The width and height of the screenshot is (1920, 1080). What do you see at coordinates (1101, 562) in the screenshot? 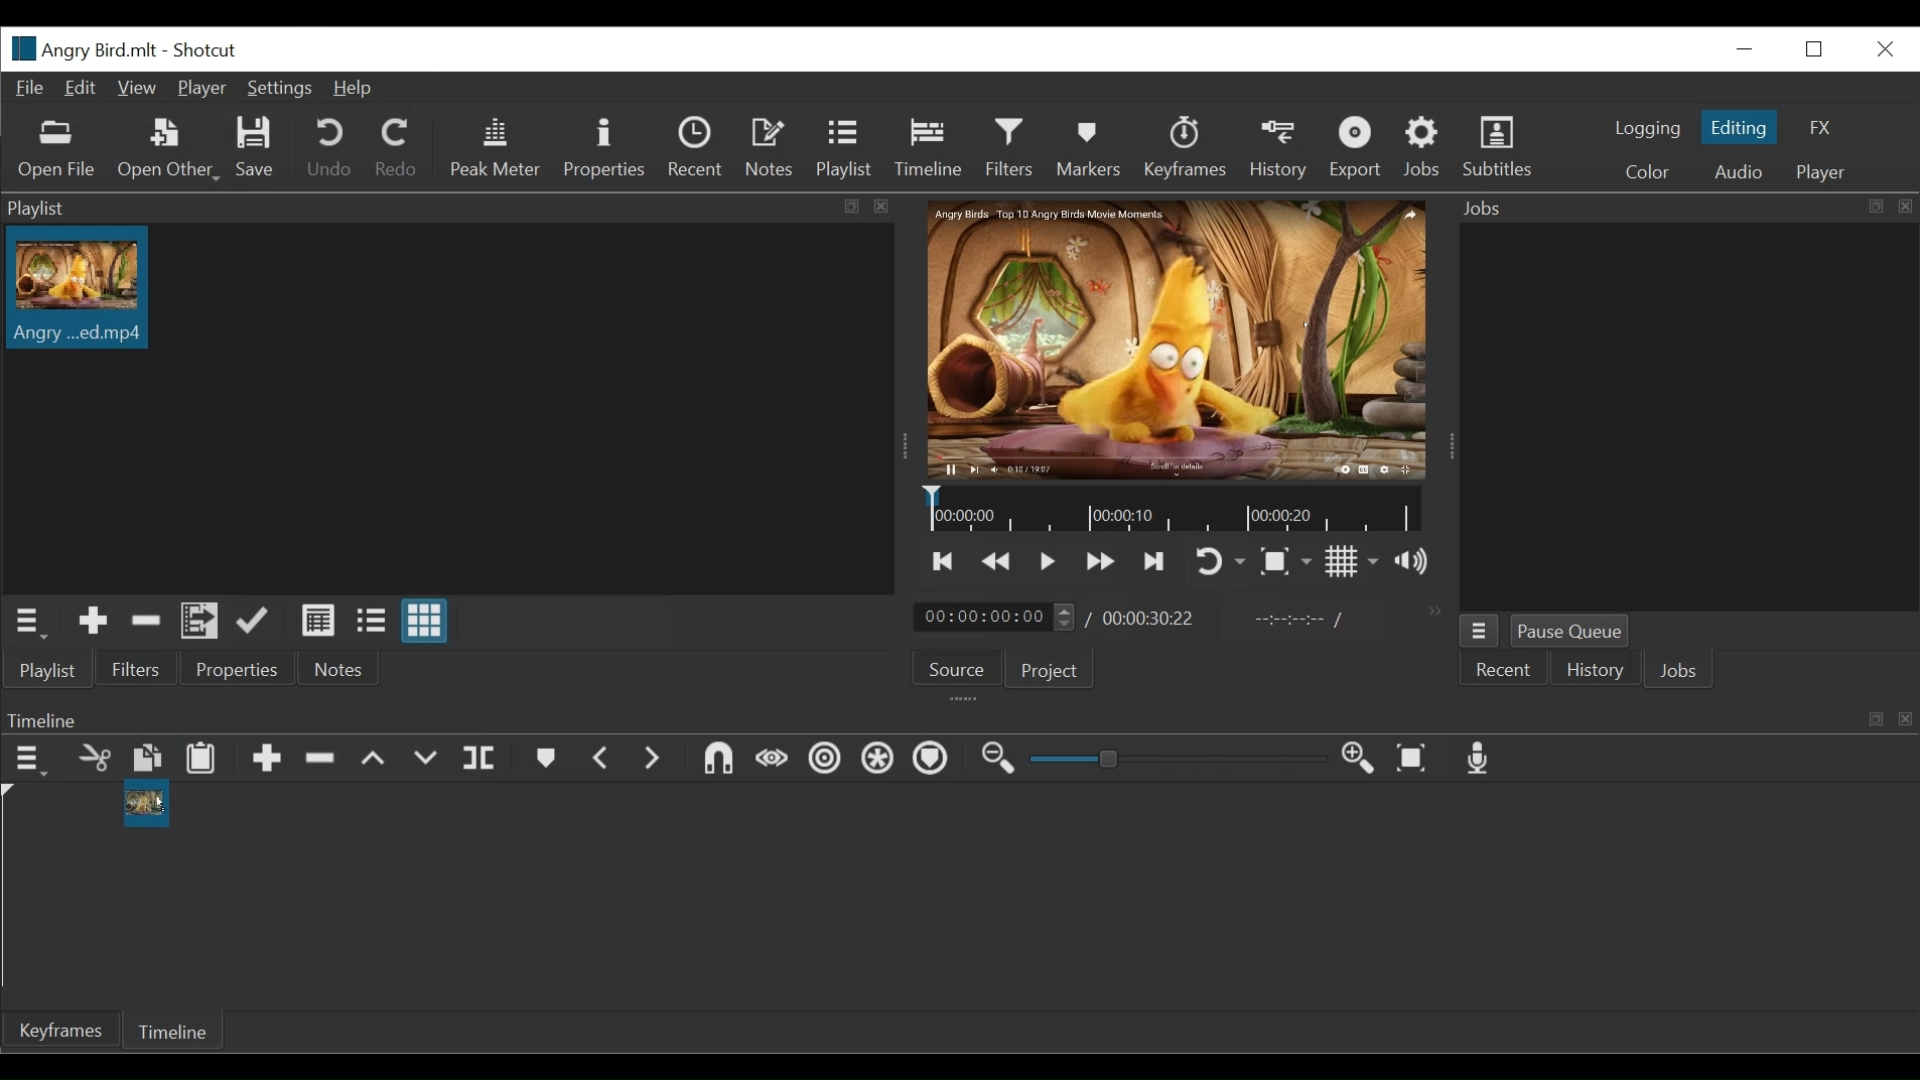
I see `Play quickly forward` at bounding box center [1101, 562].